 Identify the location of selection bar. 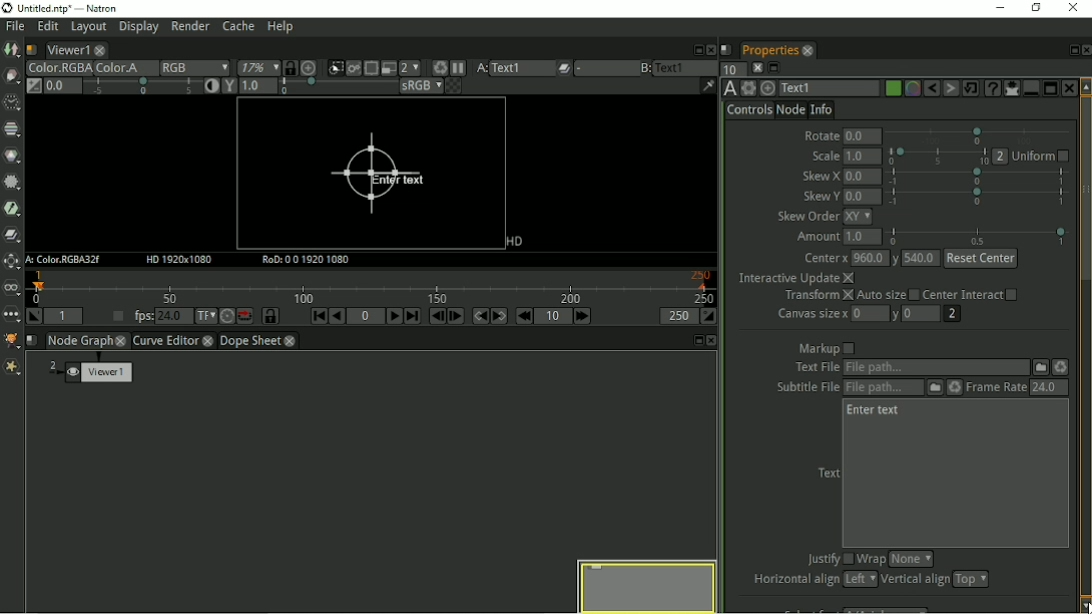
(980, 134).